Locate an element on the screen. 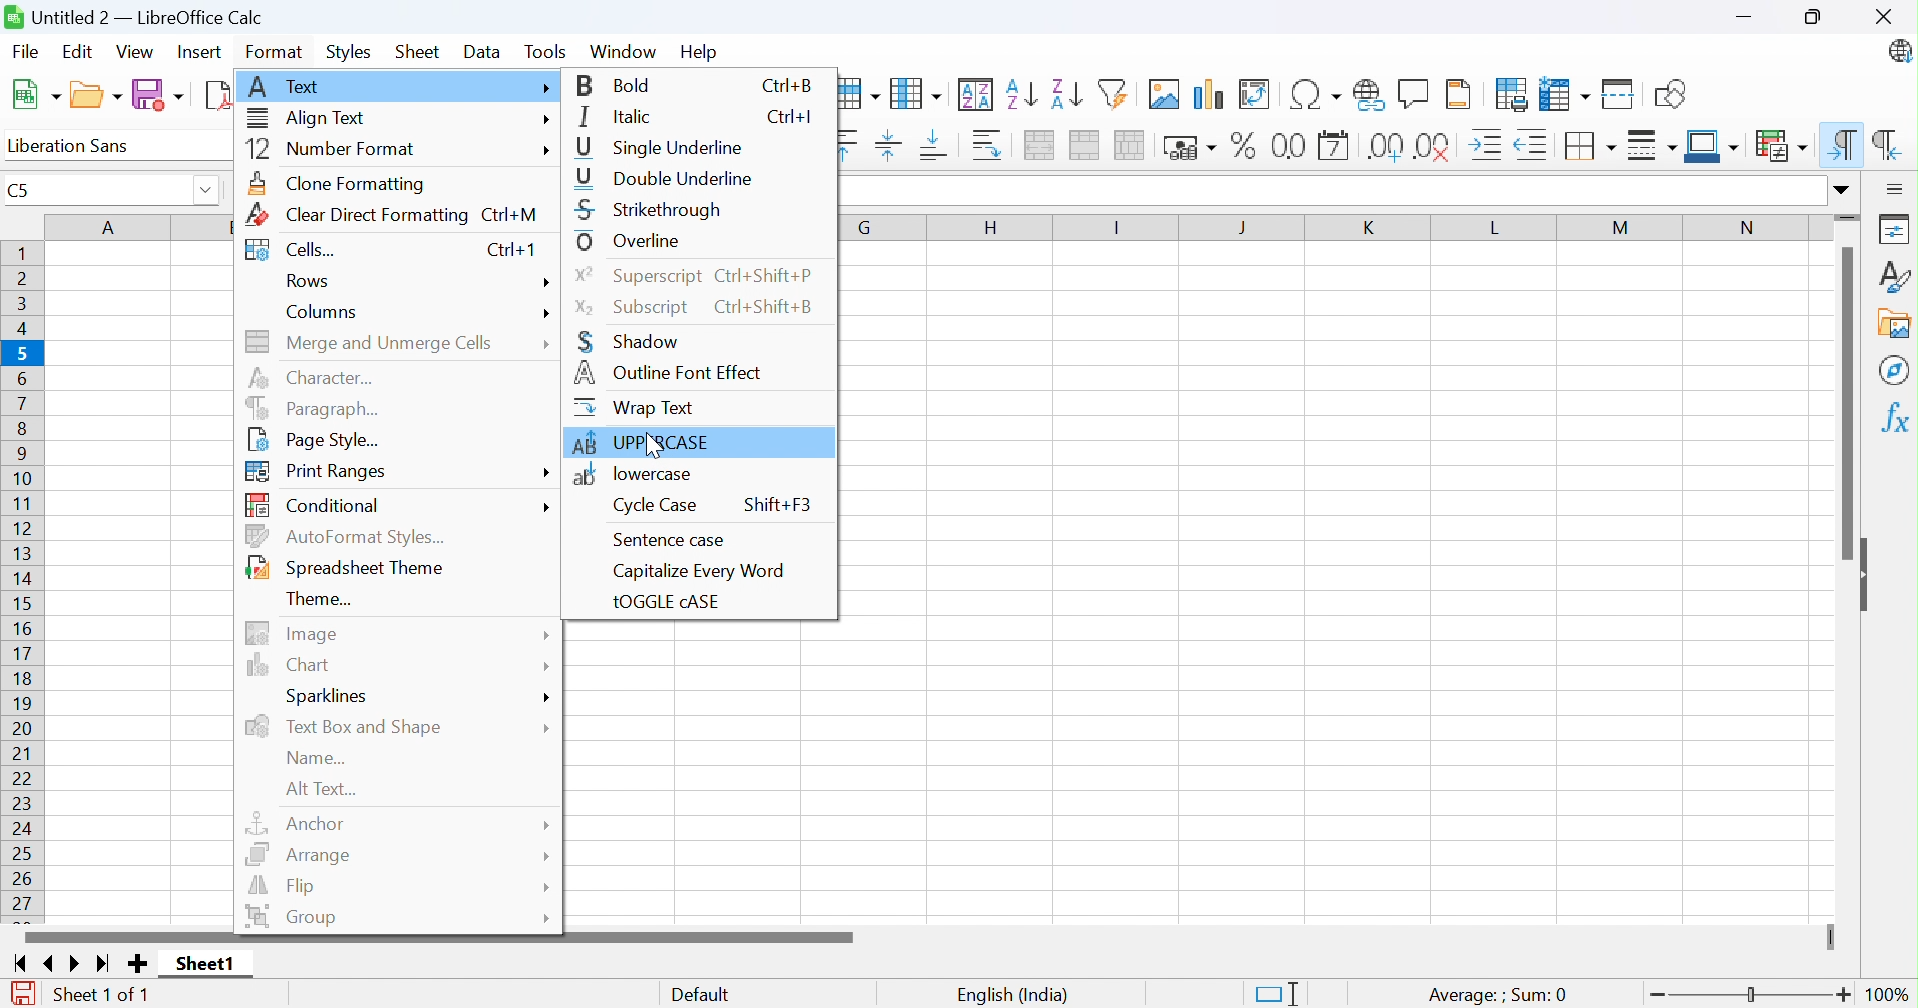 This screenshot has width=1918, height=1008. More is located at coordinates (548, 121).